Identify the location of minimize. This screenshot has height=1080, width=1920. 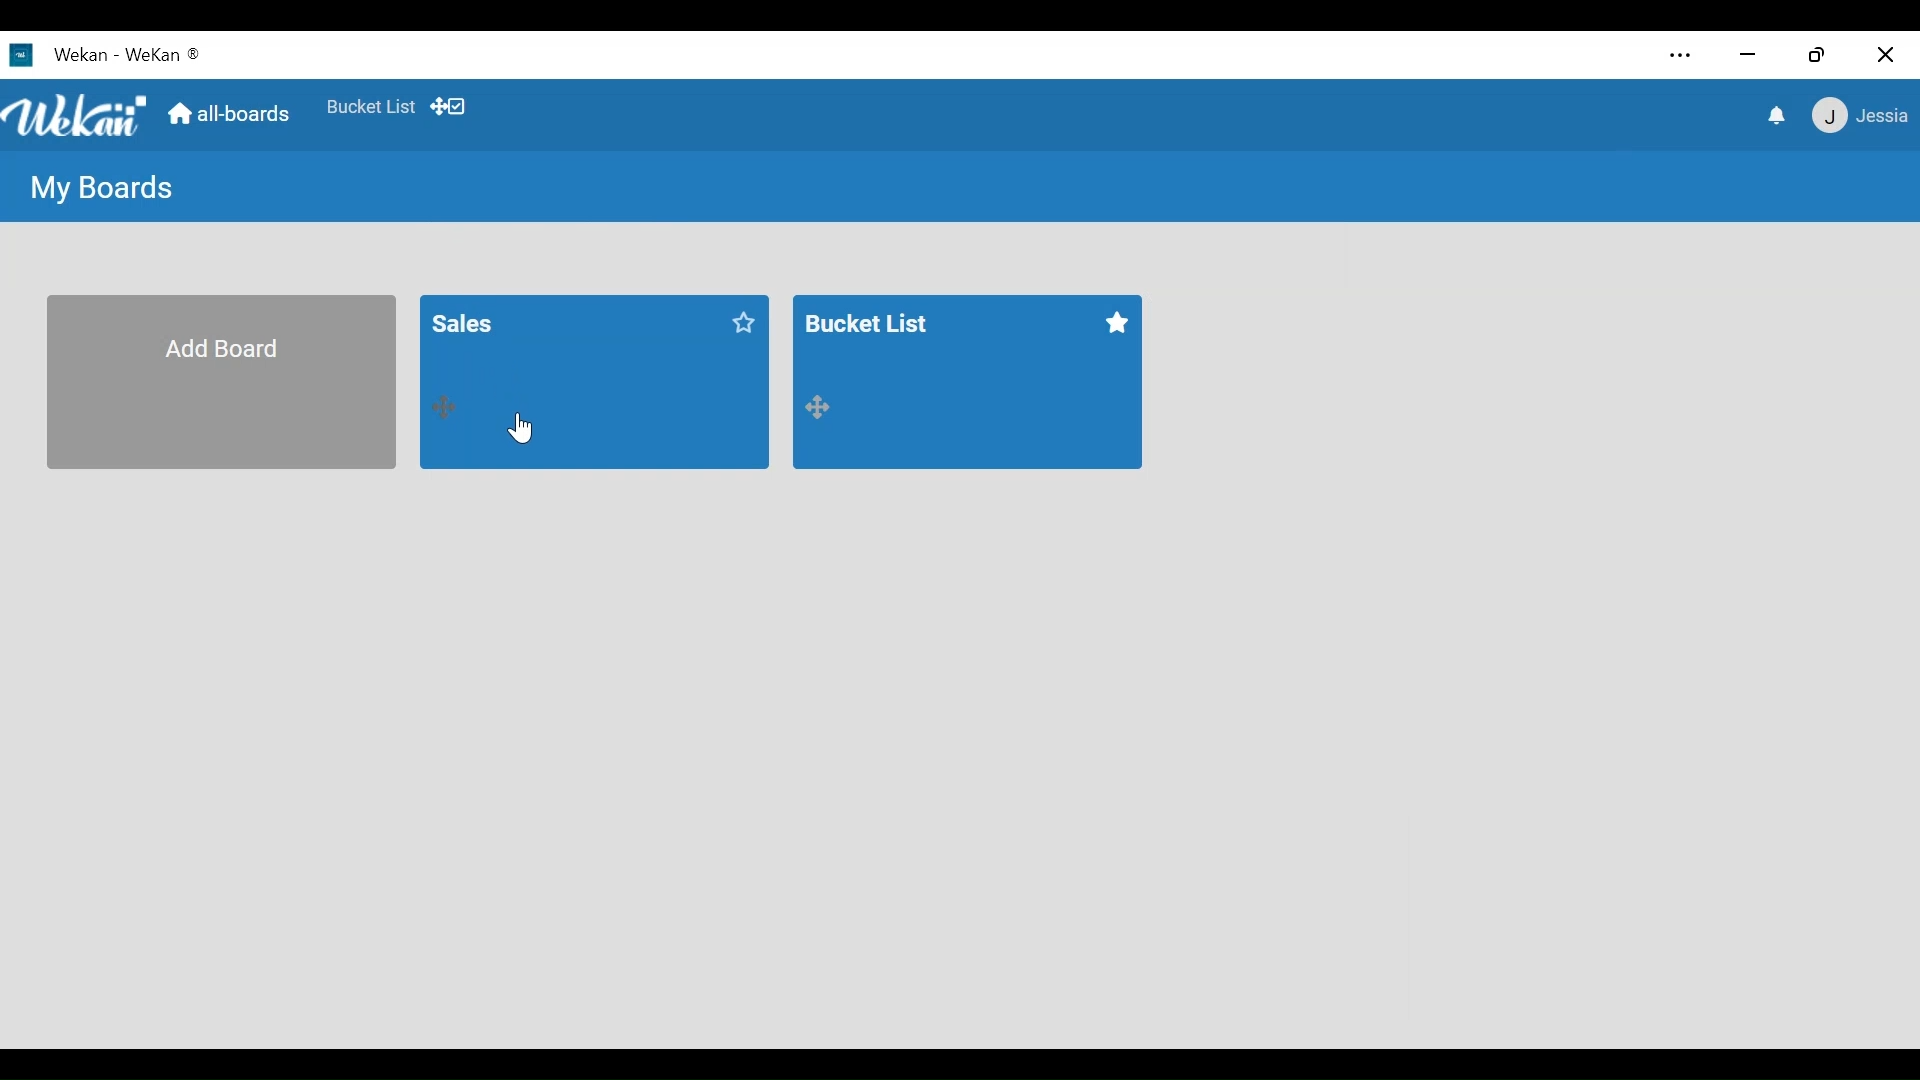
(1749, 53).